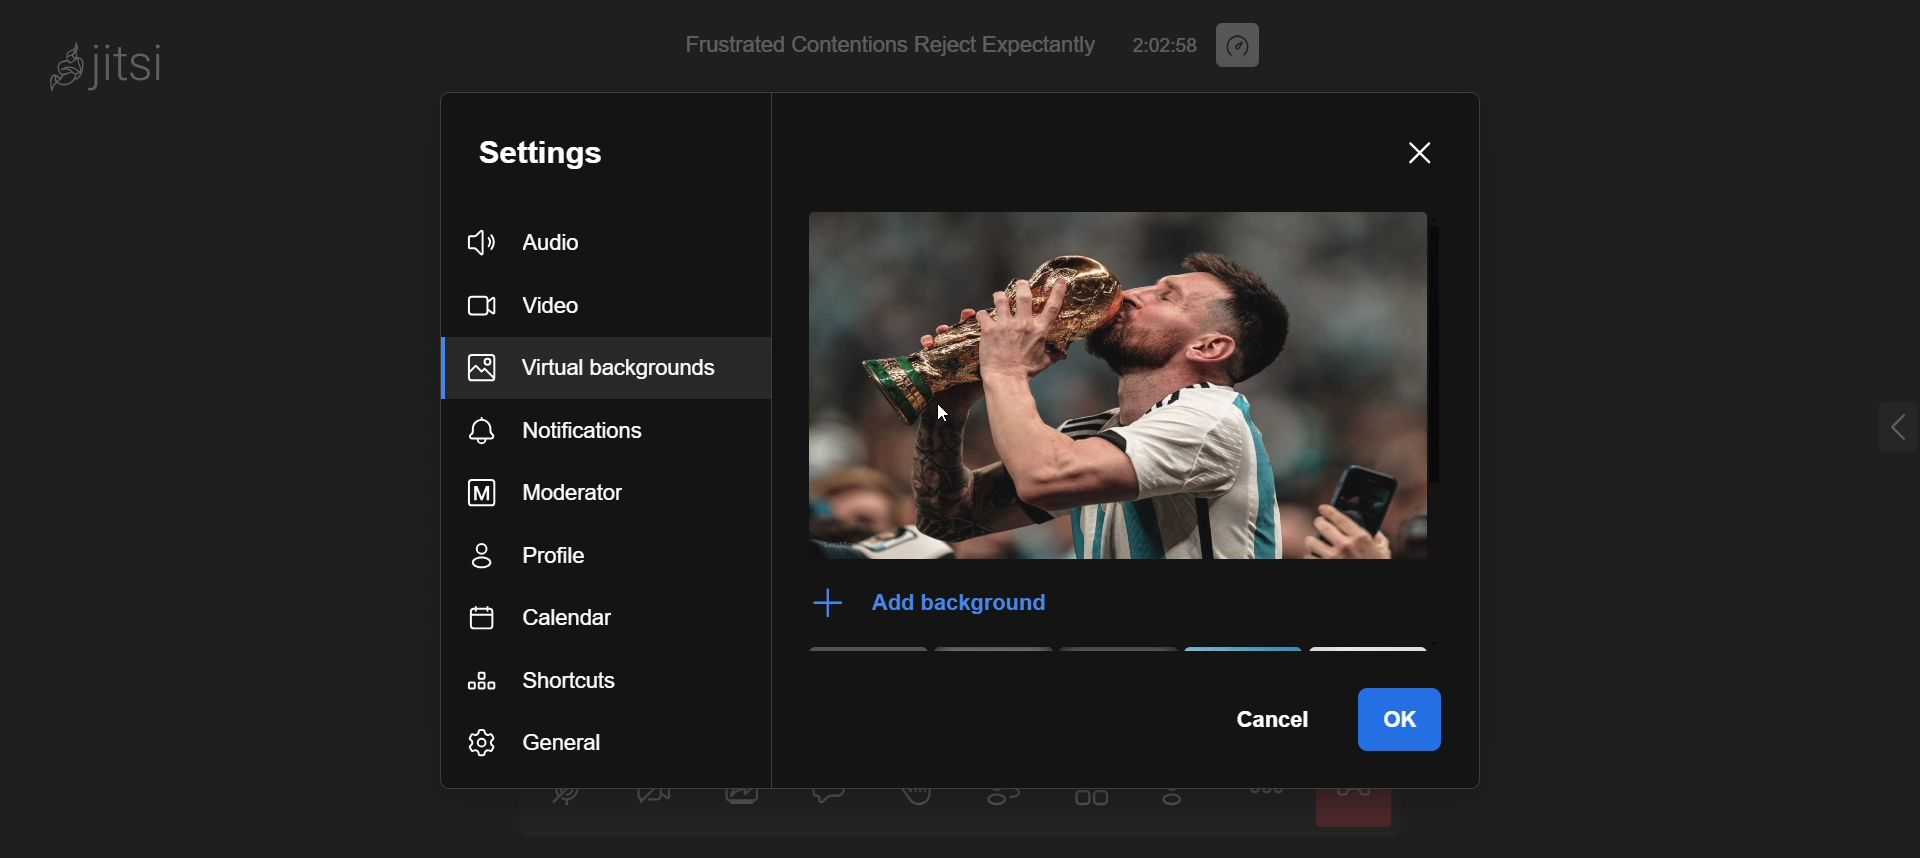 The image size is (1920, 858). I want to click on Frustrated Contentions Rejects Expectantly, so click(885, 42).